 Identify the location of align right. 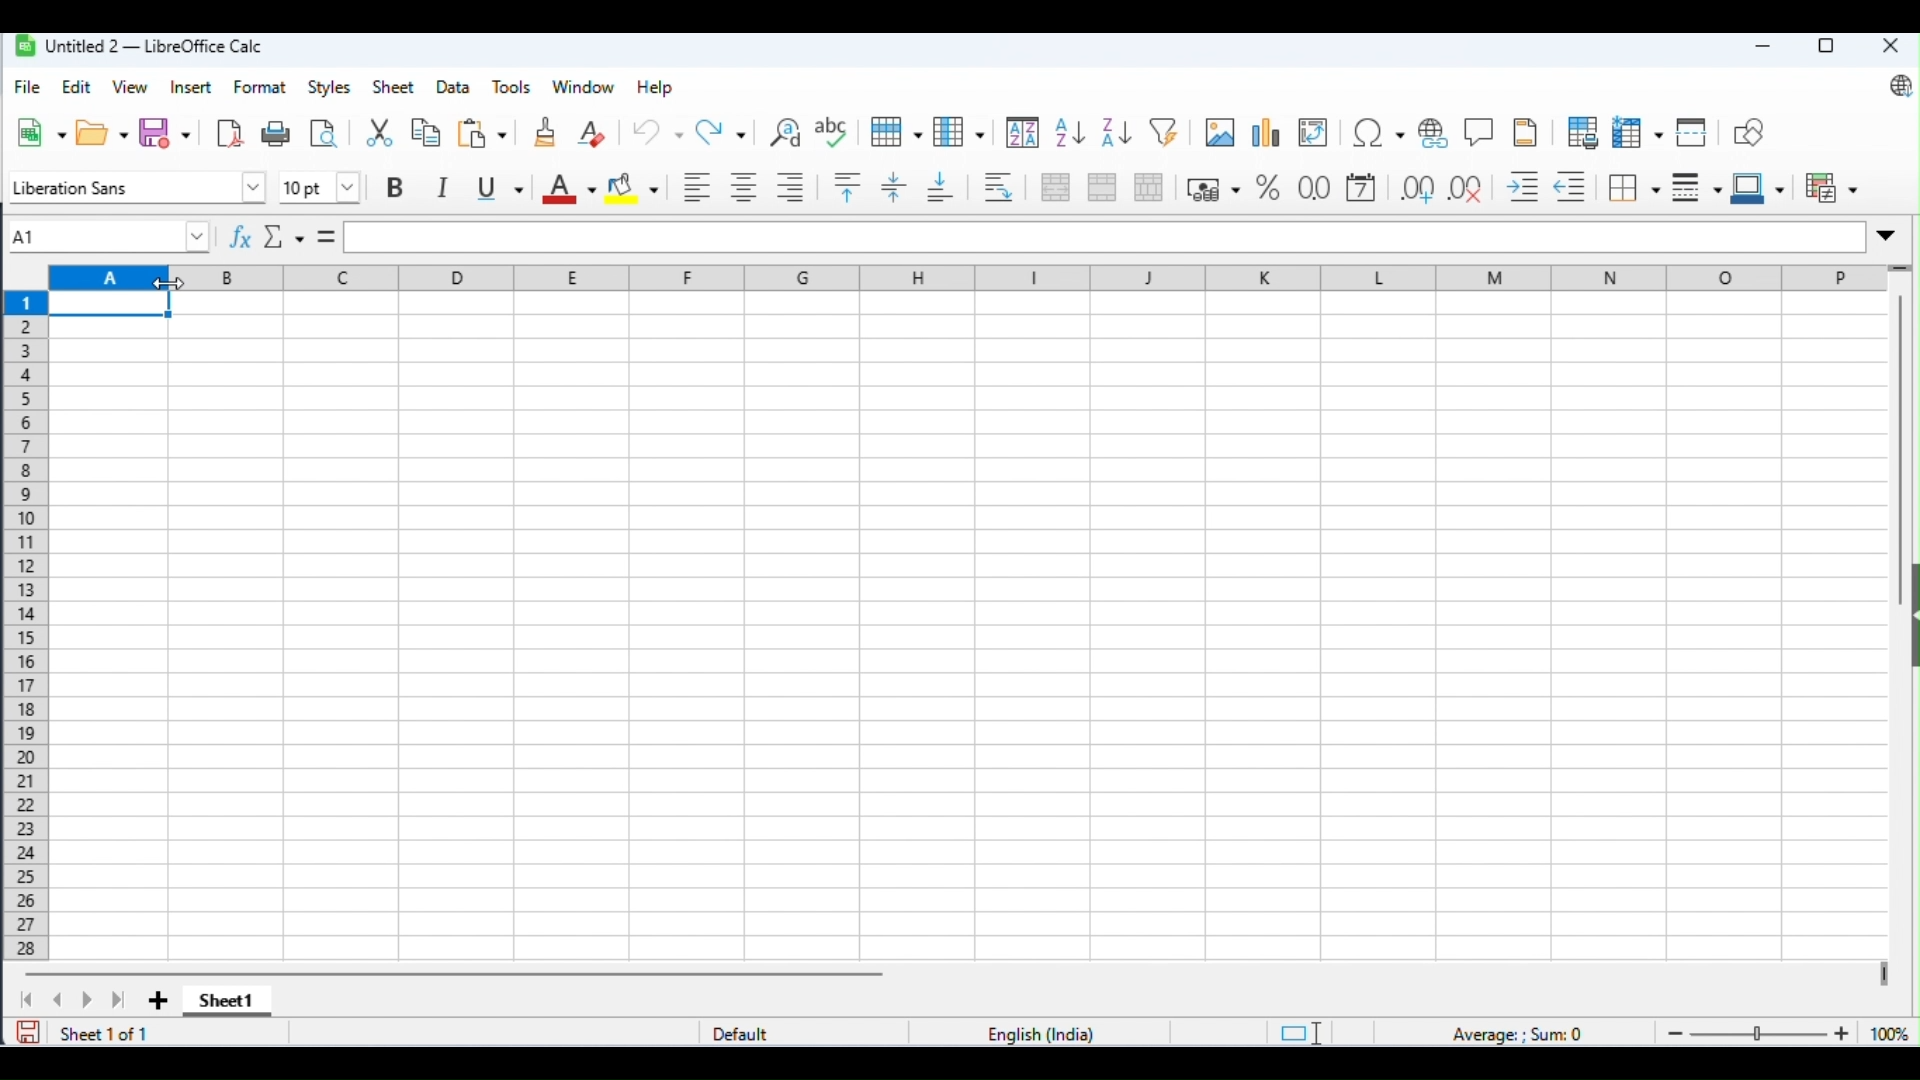
(791, 188).